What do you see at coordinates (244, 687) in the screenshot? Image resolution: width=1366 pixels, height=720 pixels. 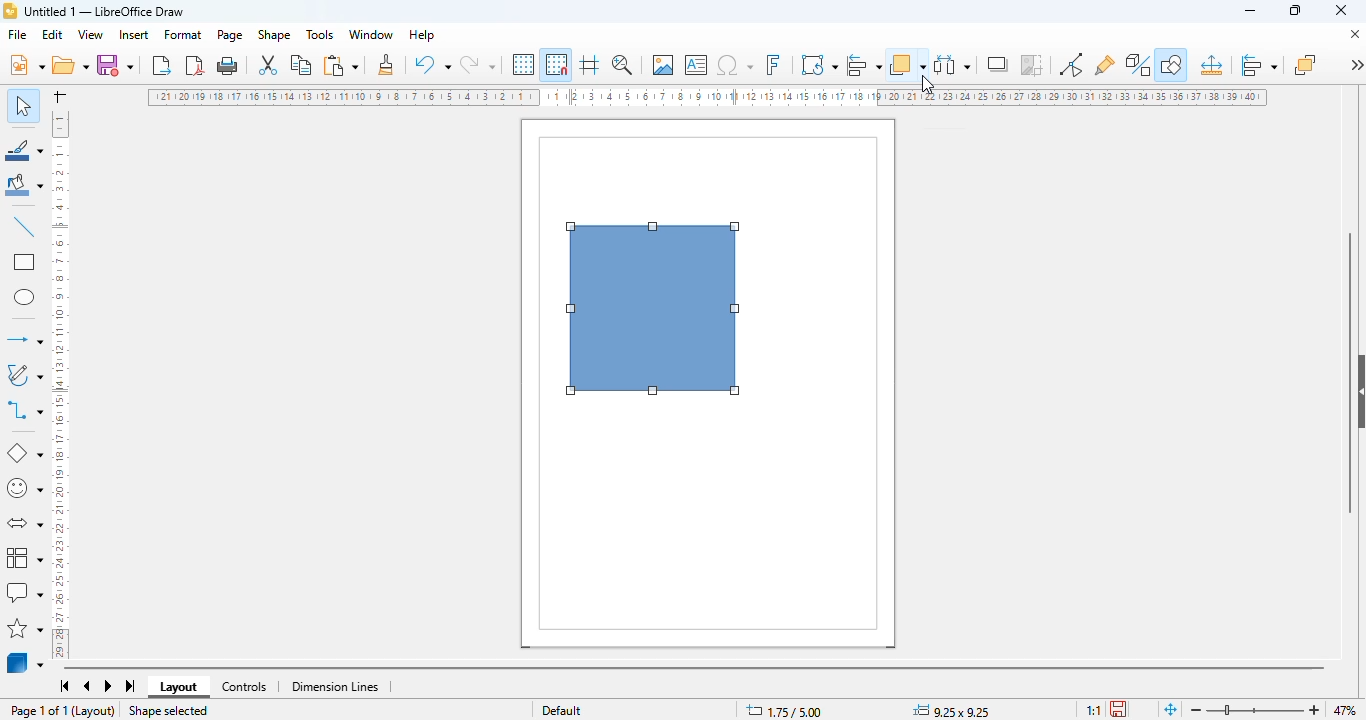 I see `controls` at bounding box center [244, 687].